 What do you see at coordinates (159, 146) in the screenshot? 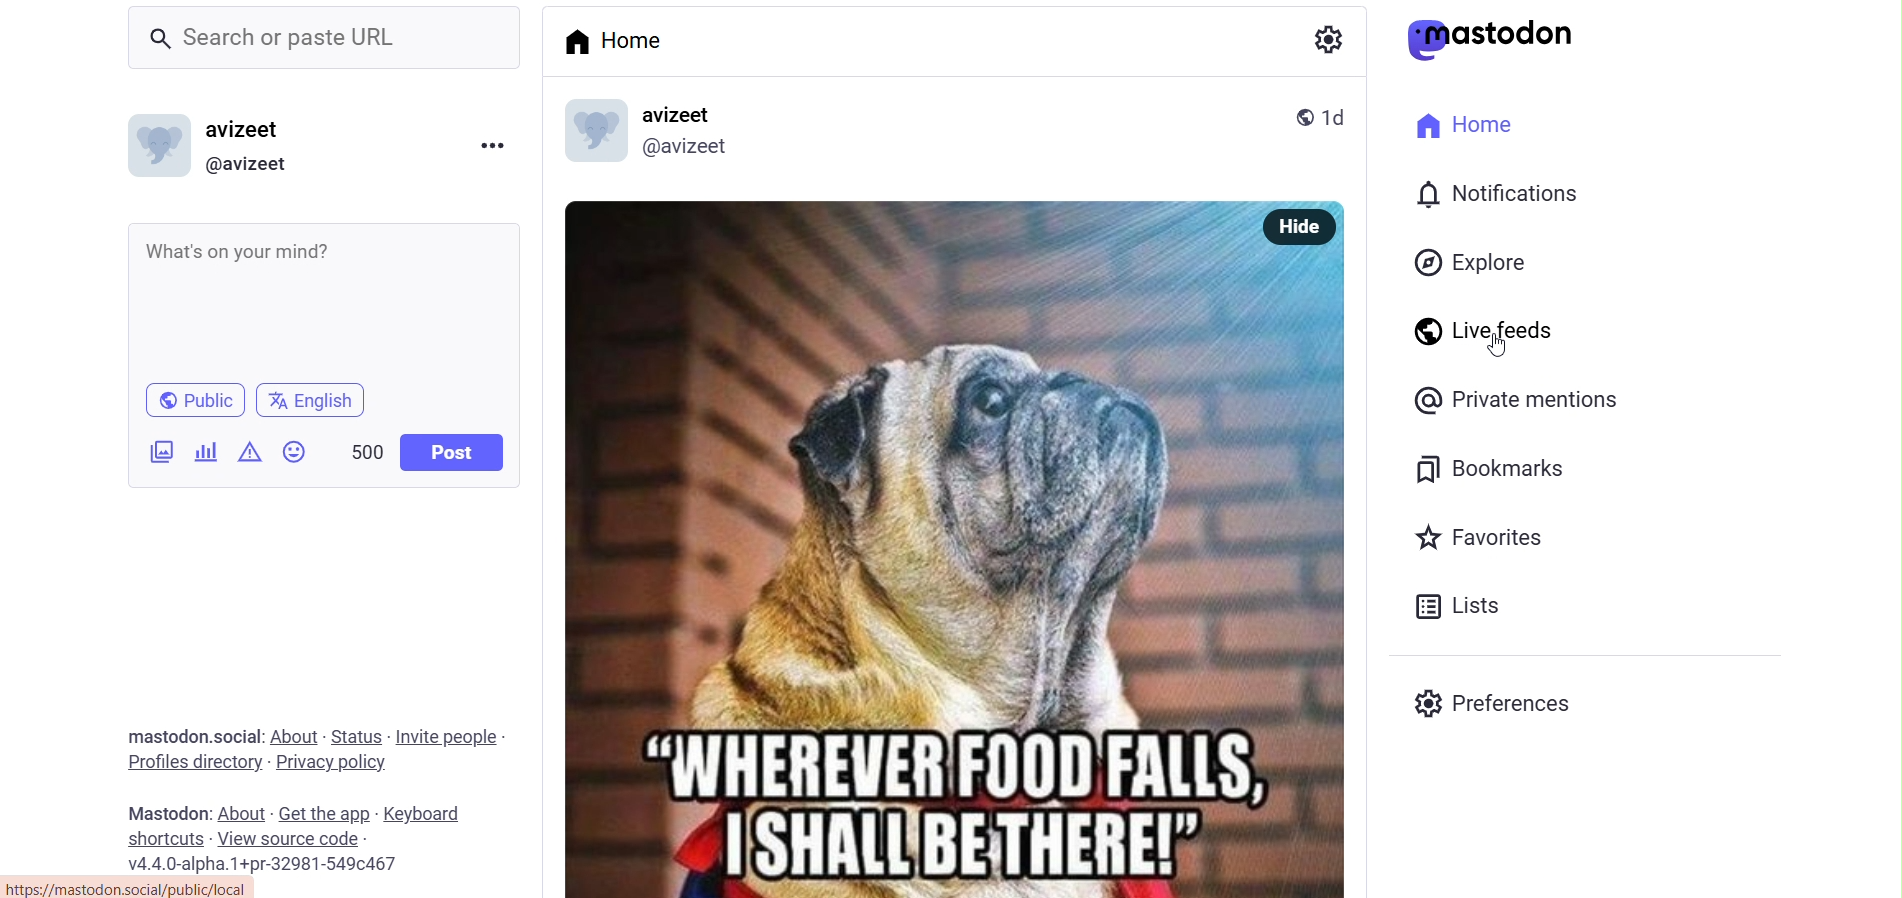
I see `display picture` at bounding box center [159, 146].